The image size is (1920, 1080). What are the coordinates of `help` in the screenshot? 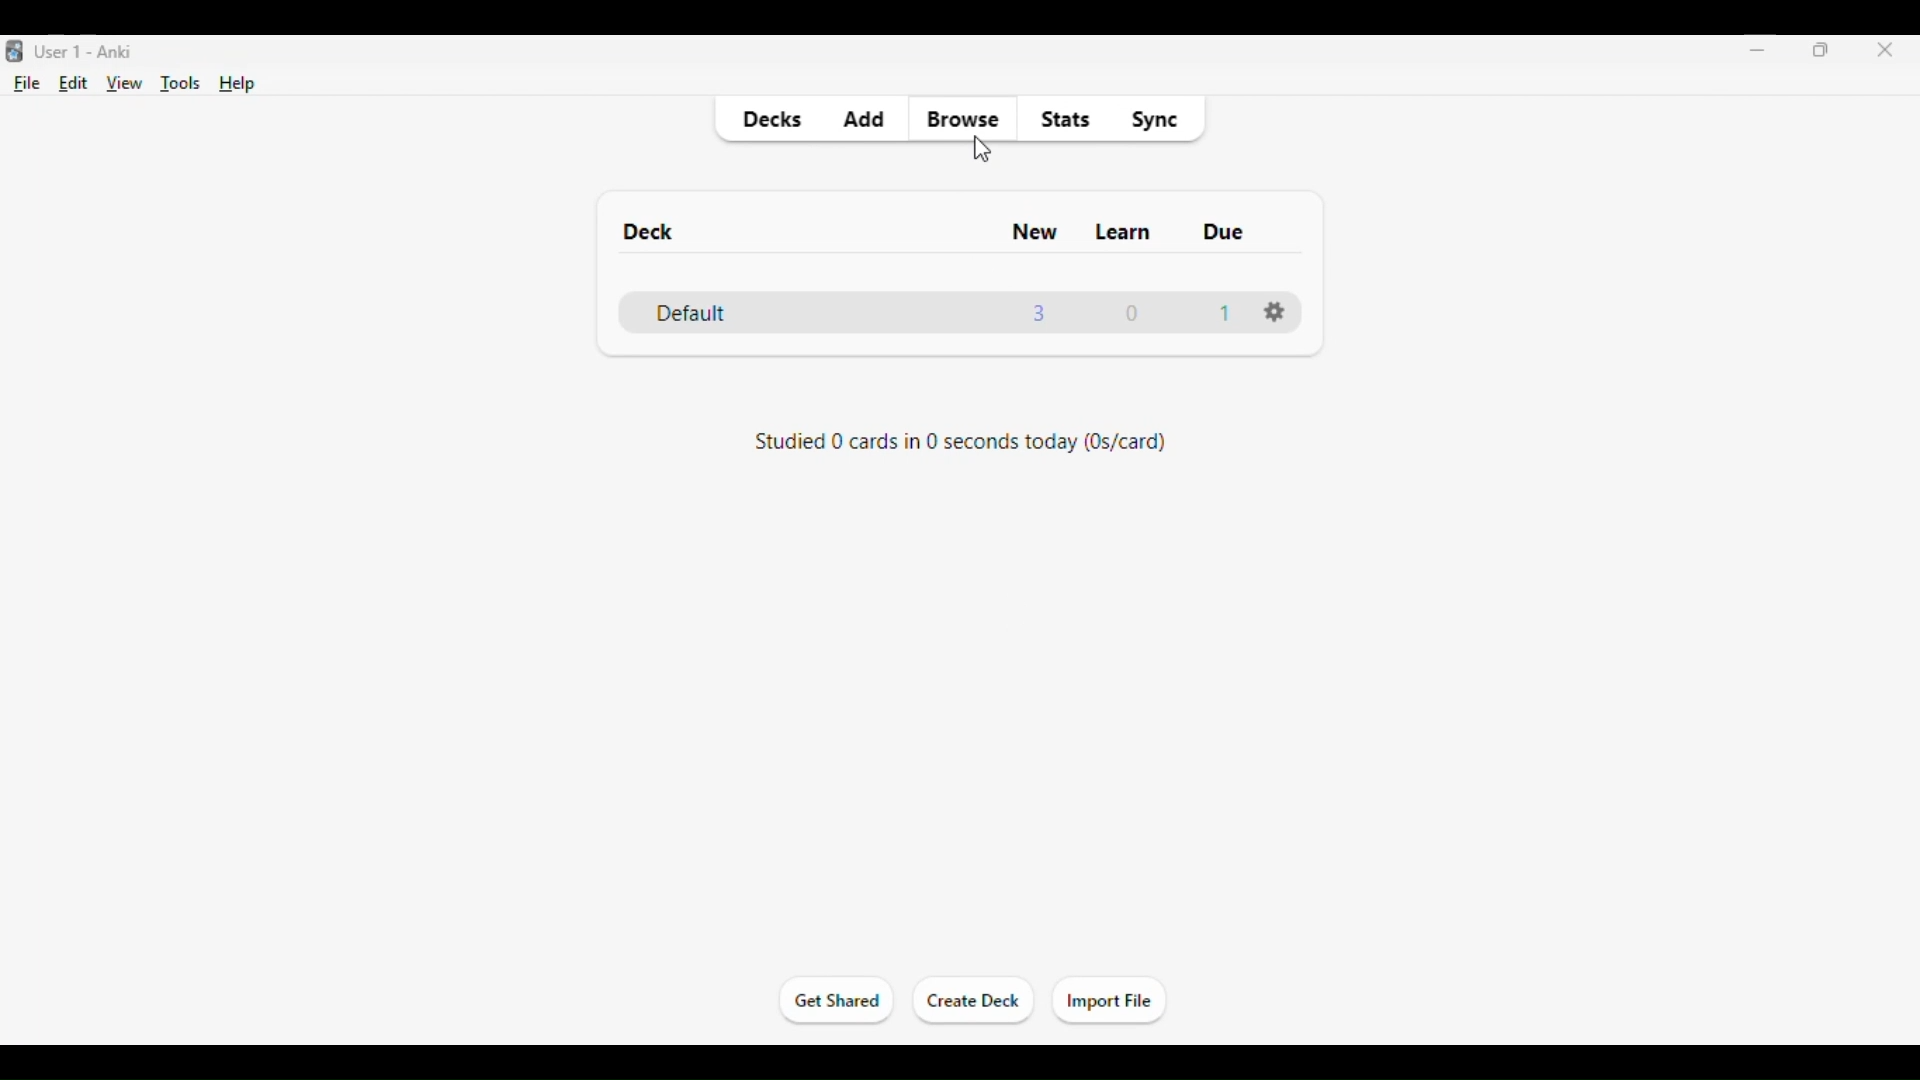 It's located at (238, 84).